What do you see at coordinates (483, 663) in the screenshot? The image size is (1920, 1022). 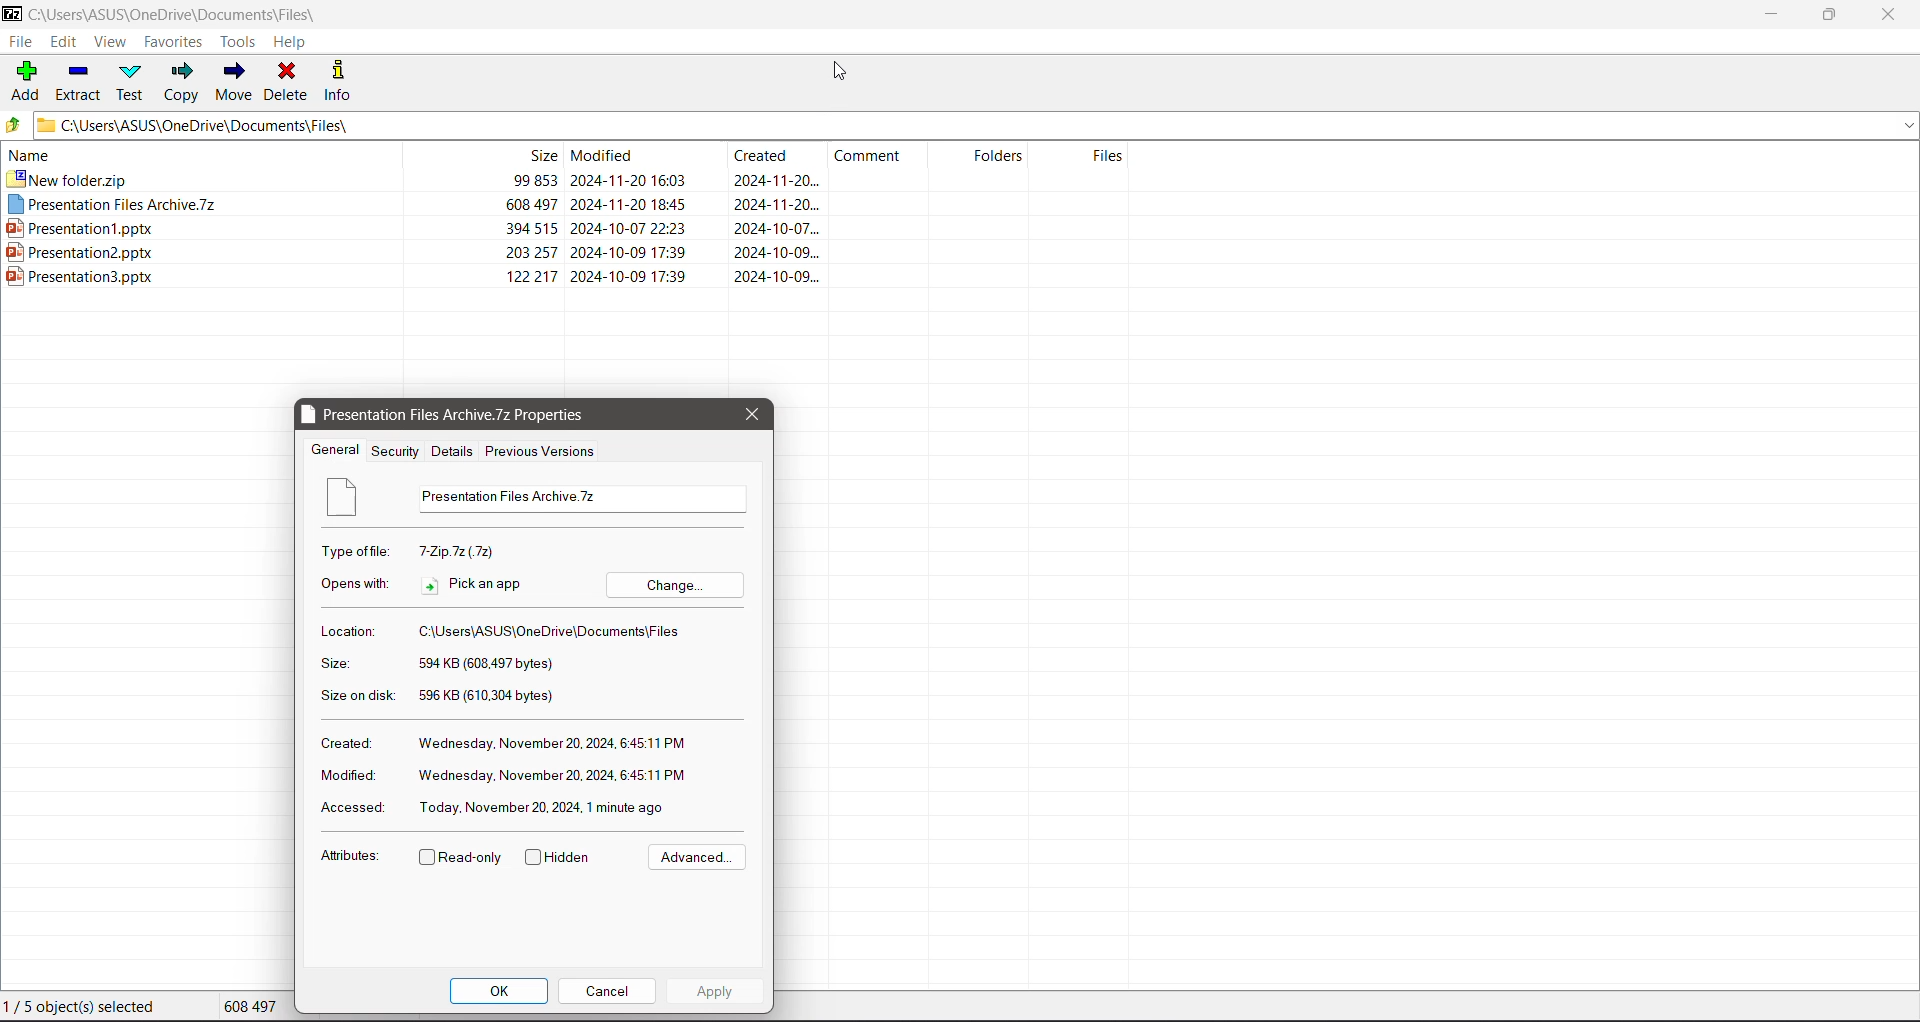 I see `File size` at bounding box center [483, 663].